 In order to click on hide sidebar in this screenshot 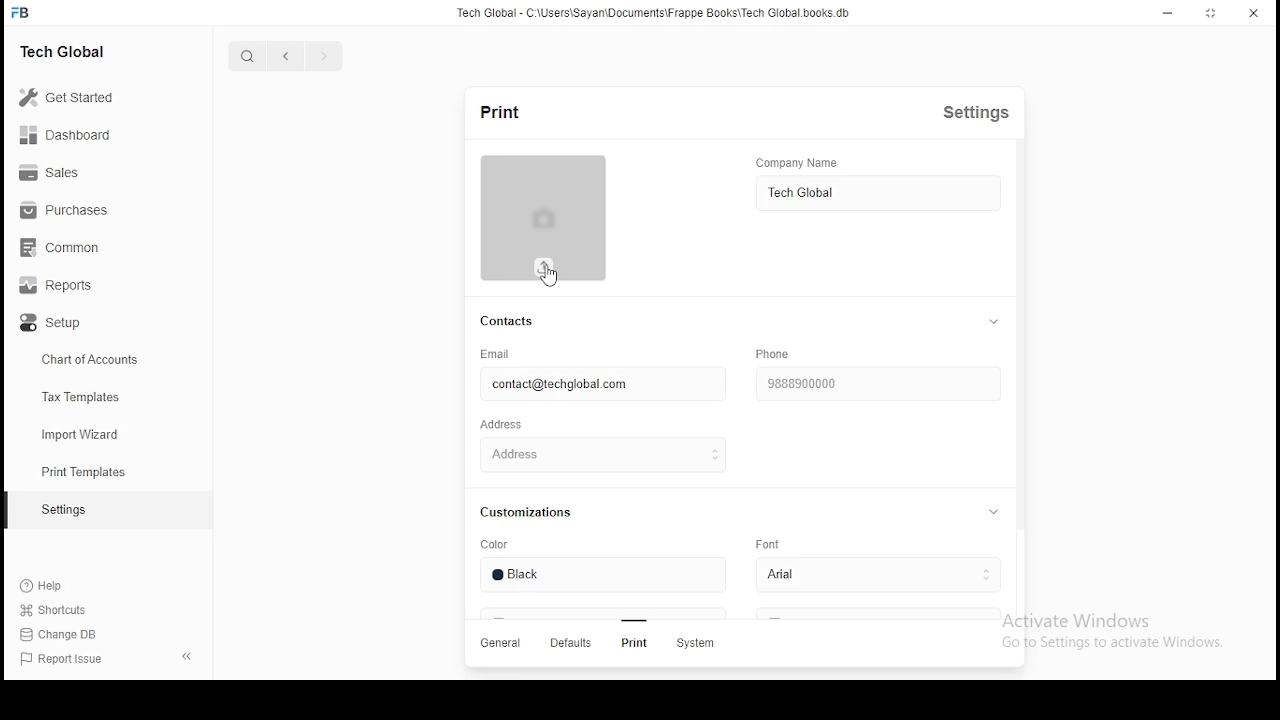, I will do `click(187, 656)`.